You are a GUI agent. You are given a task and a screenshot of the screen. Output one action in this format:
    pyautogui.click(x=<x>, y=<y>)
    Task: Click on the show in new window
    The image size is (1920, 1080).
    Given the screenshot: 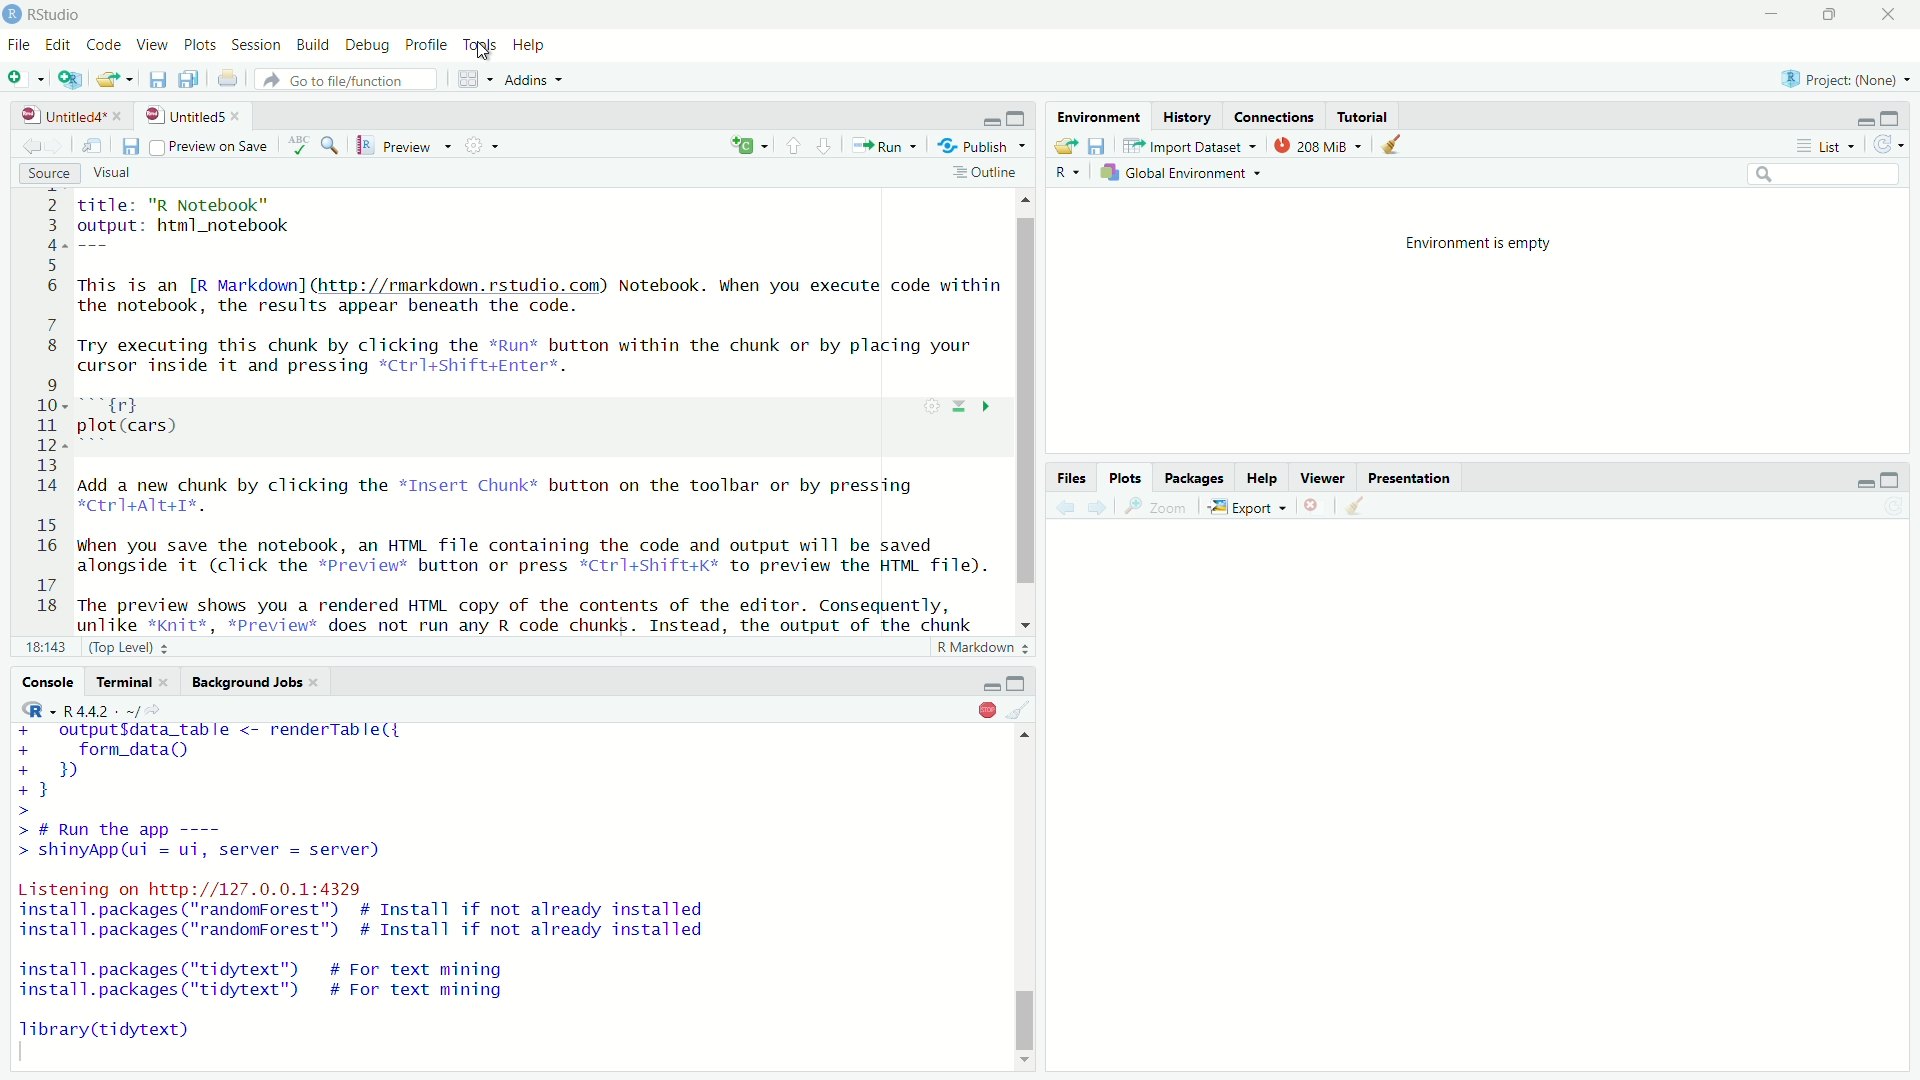 What is the action you would take?
    pyautogui.click(x=92, y=147)
    